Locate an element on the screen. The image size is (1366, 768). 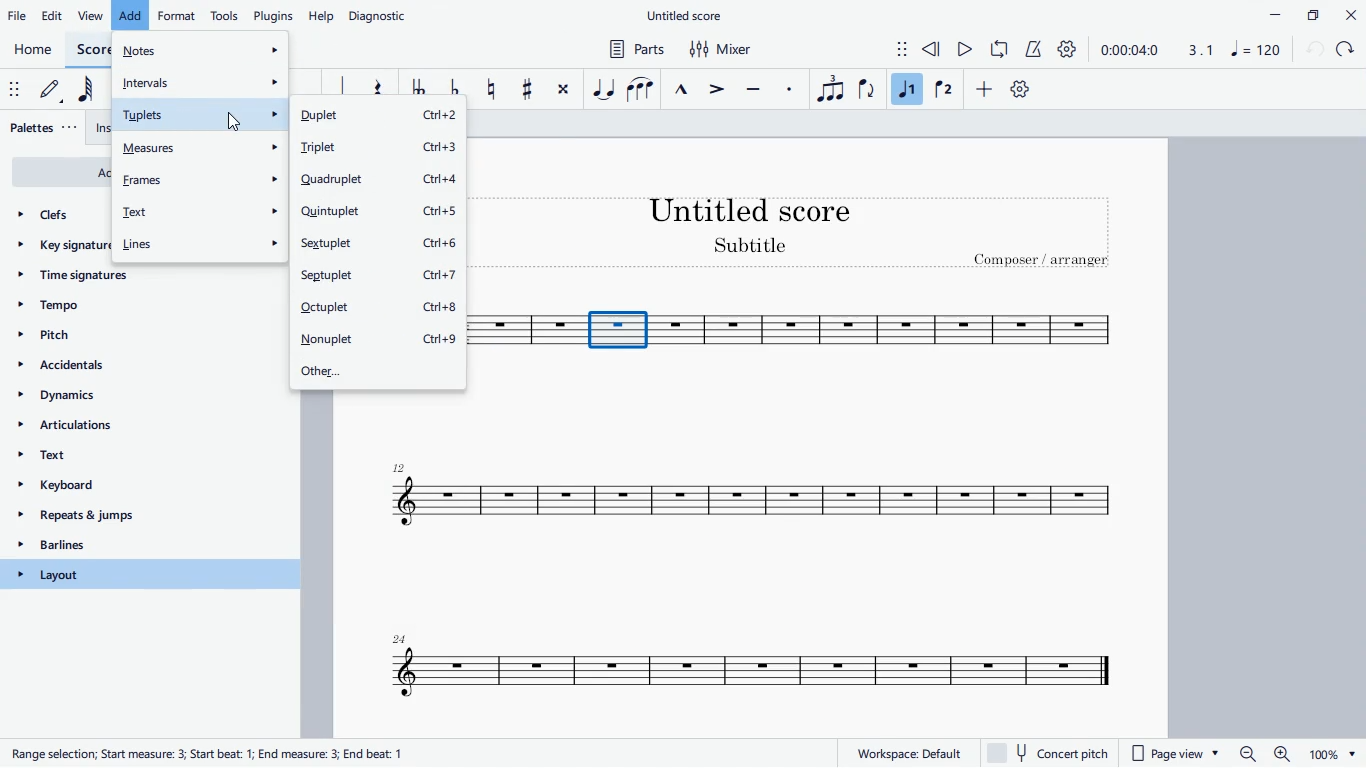
score is located at coordinates (894, 331).